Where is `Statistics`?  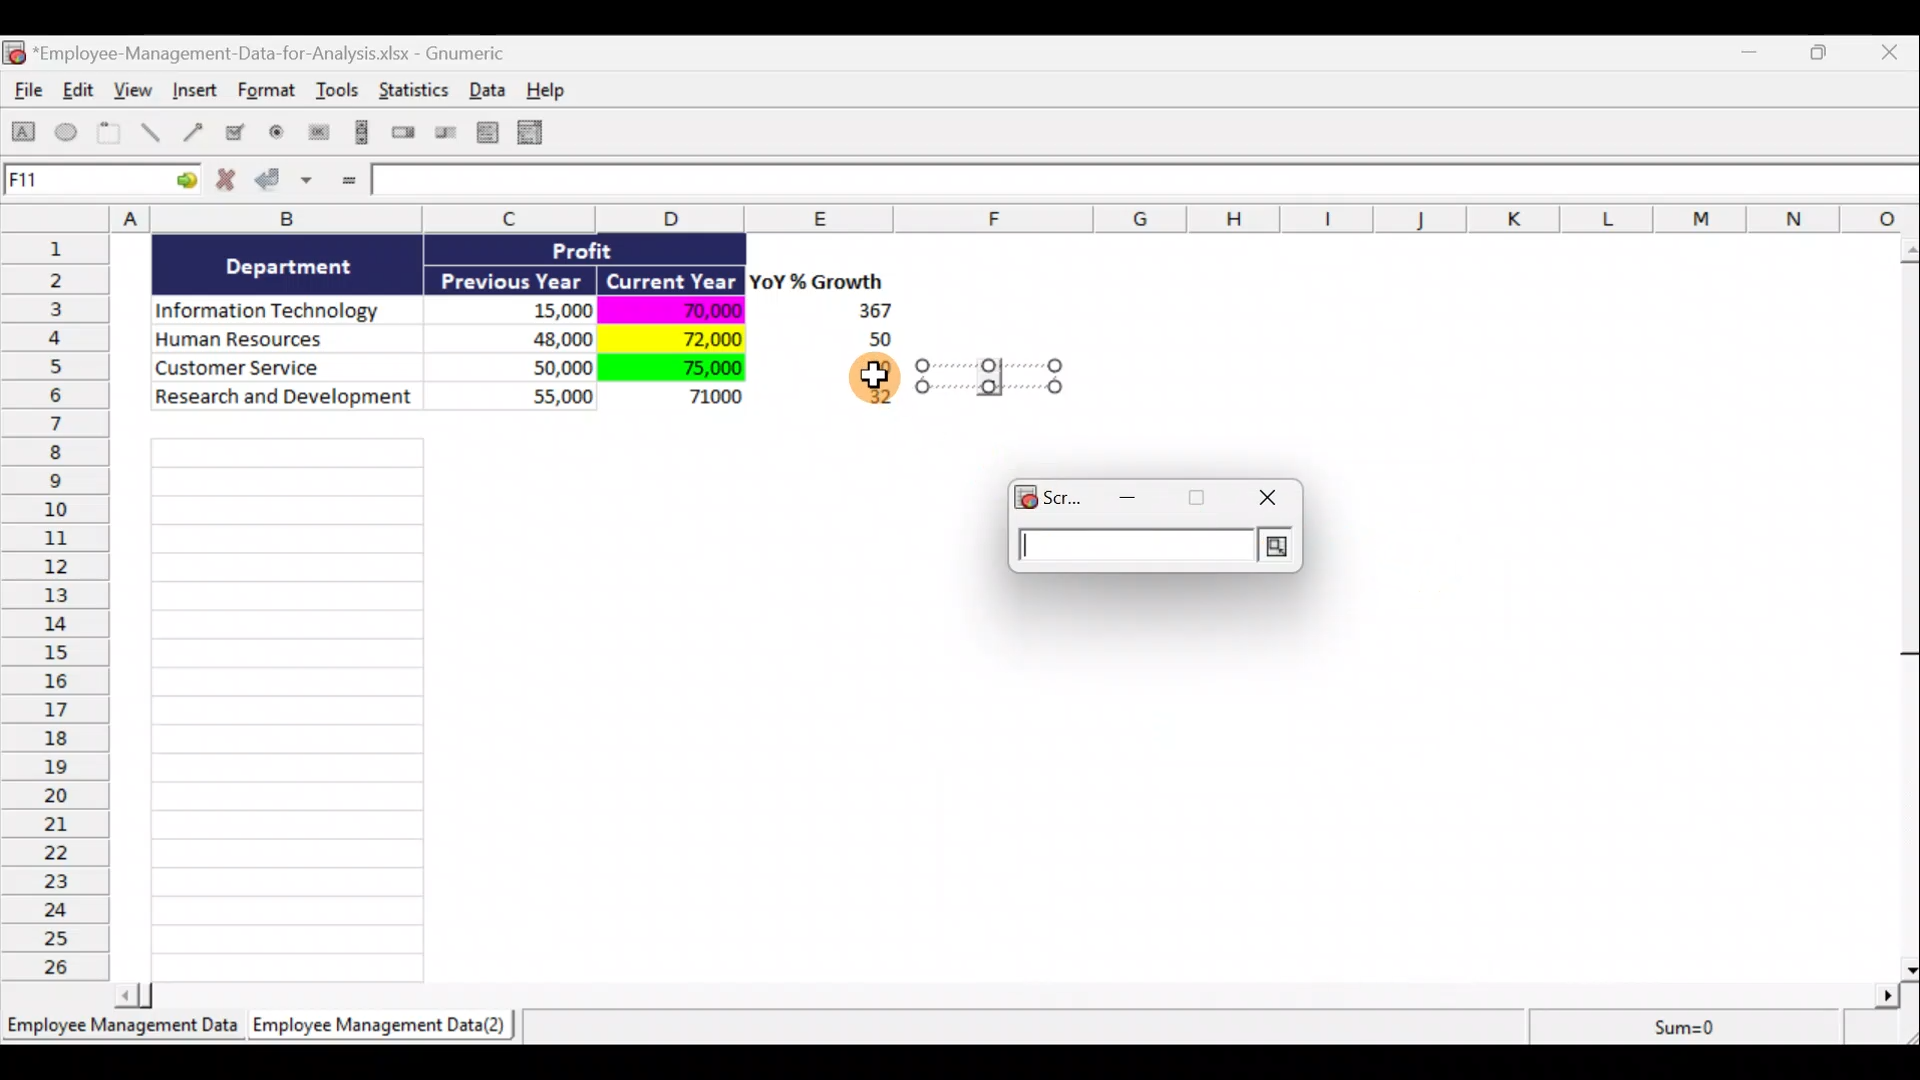 Statistics is located at coordinates (416, 96).